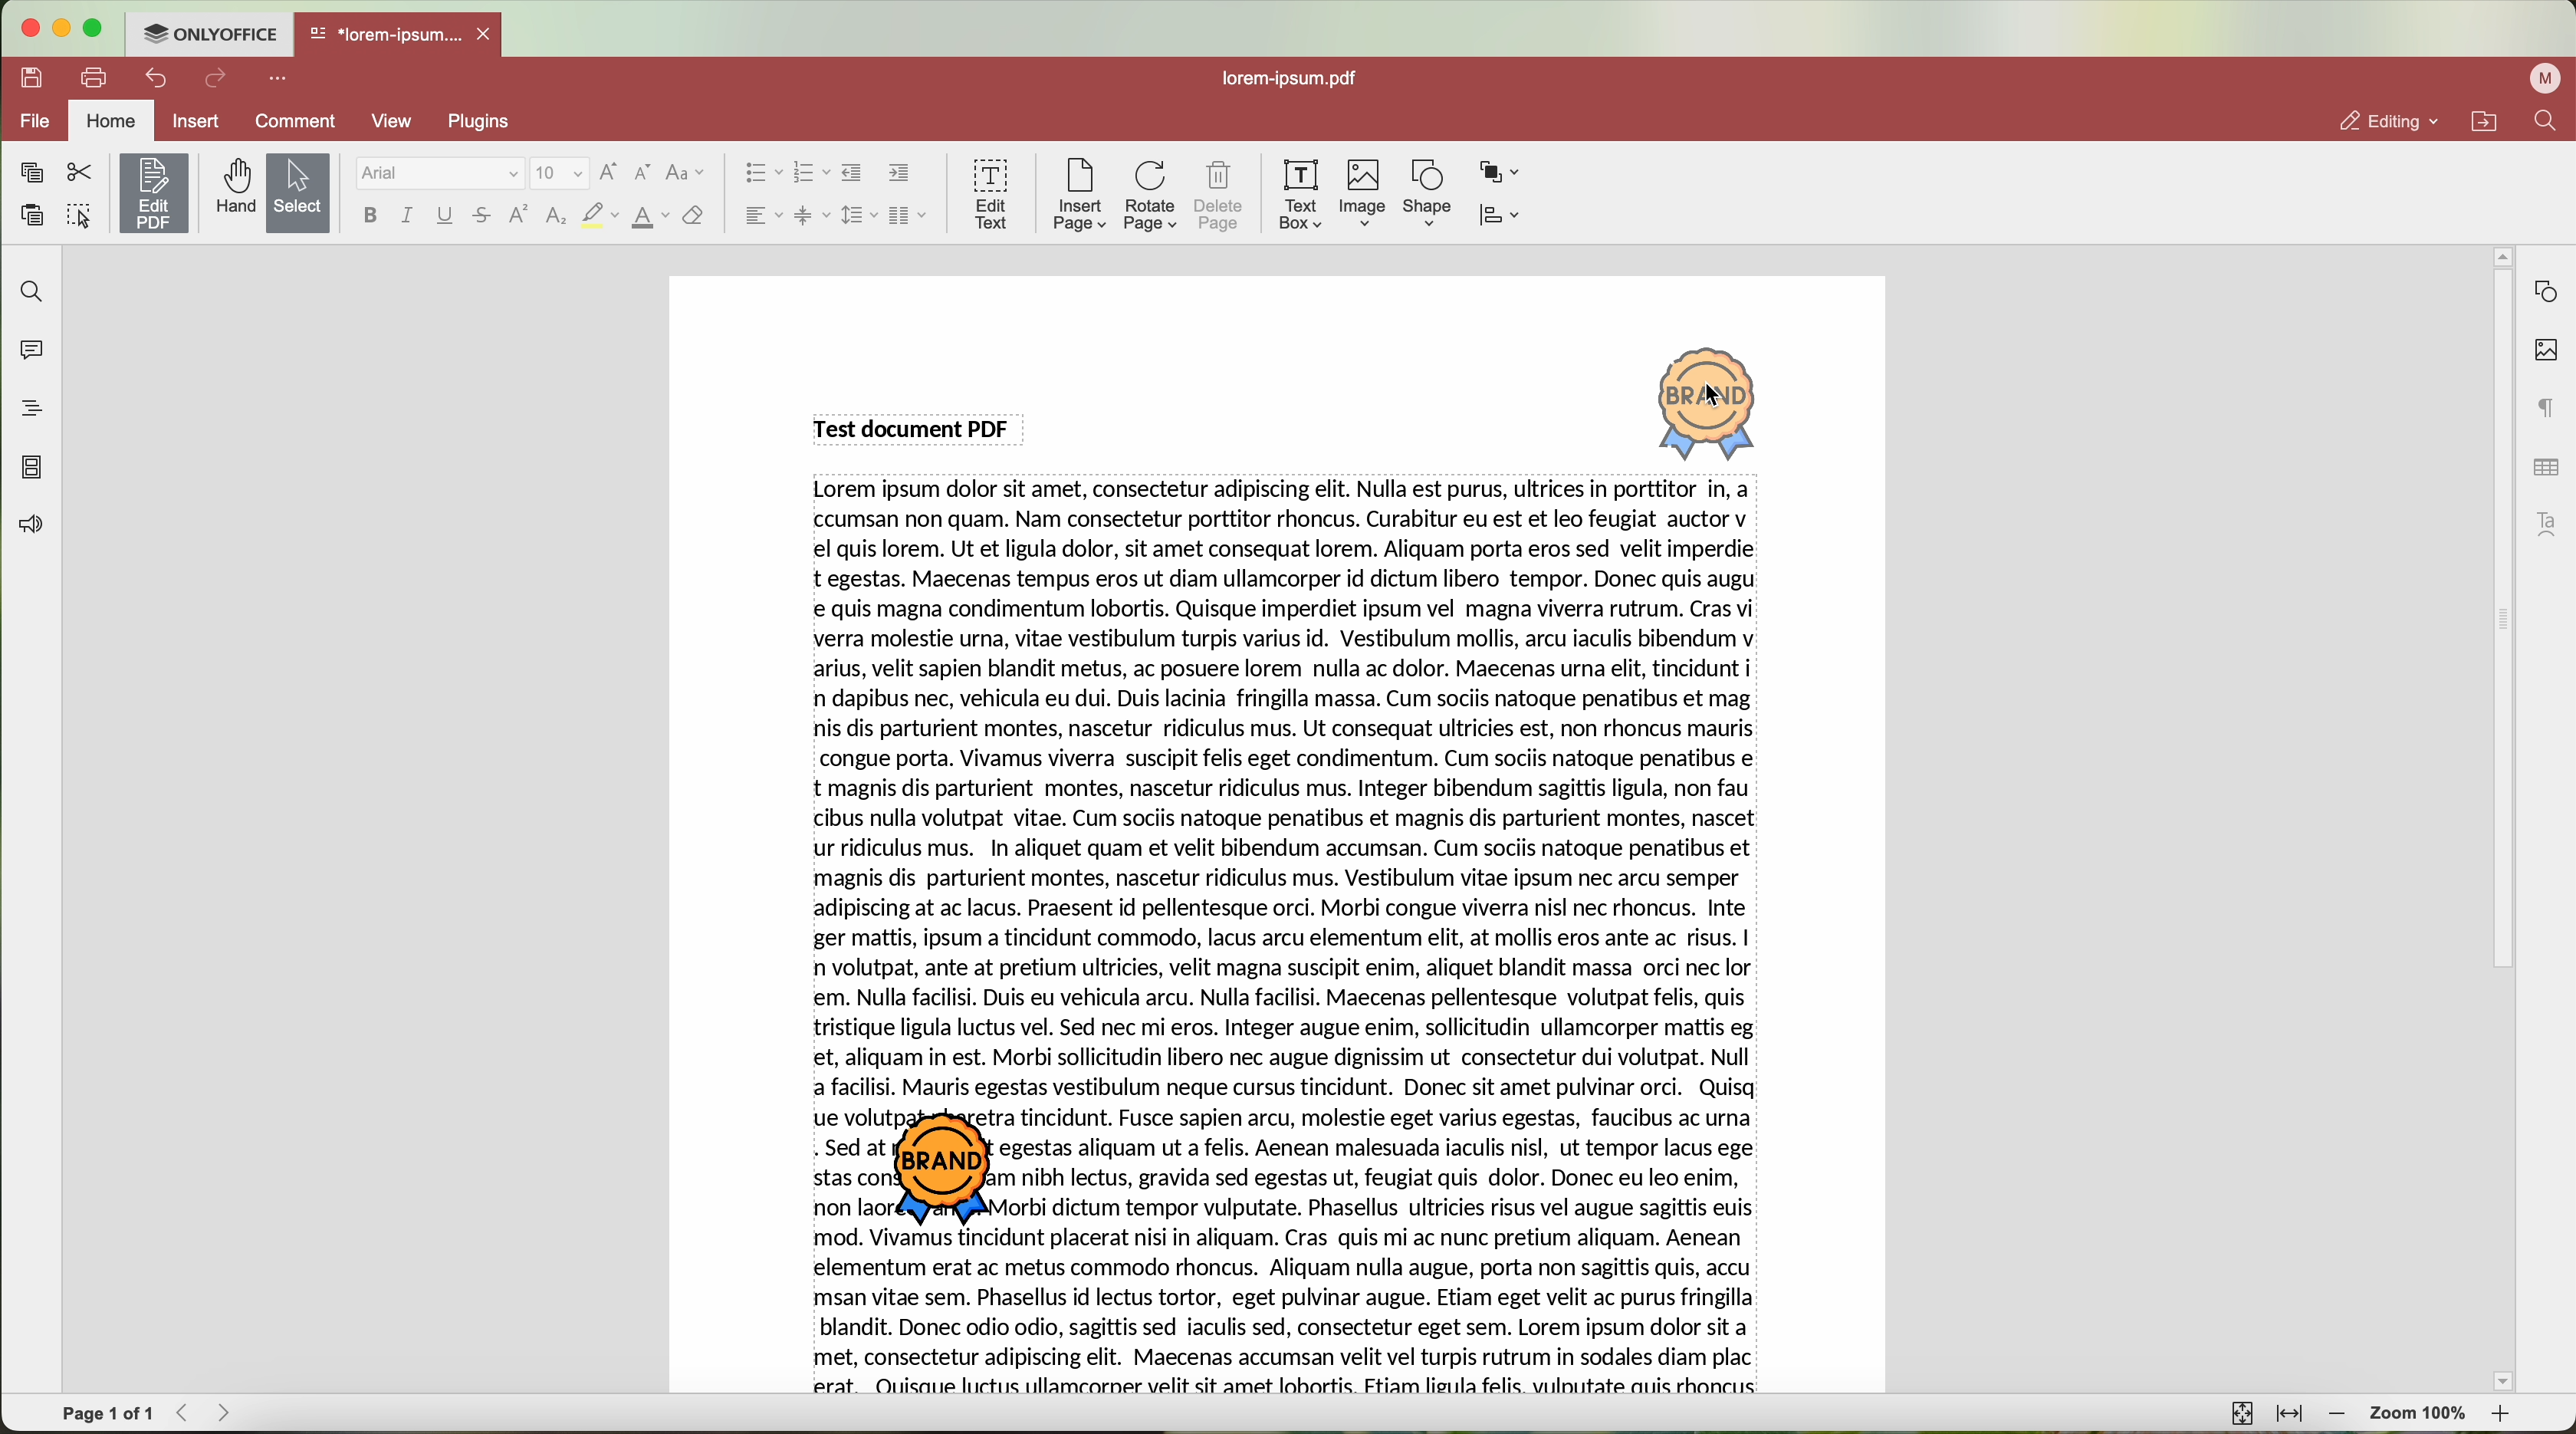 The width and height of the screenshot is (2576, 1434). Describe the element at coordinates (111, 123) in the screenshot. I see `home` at that location.